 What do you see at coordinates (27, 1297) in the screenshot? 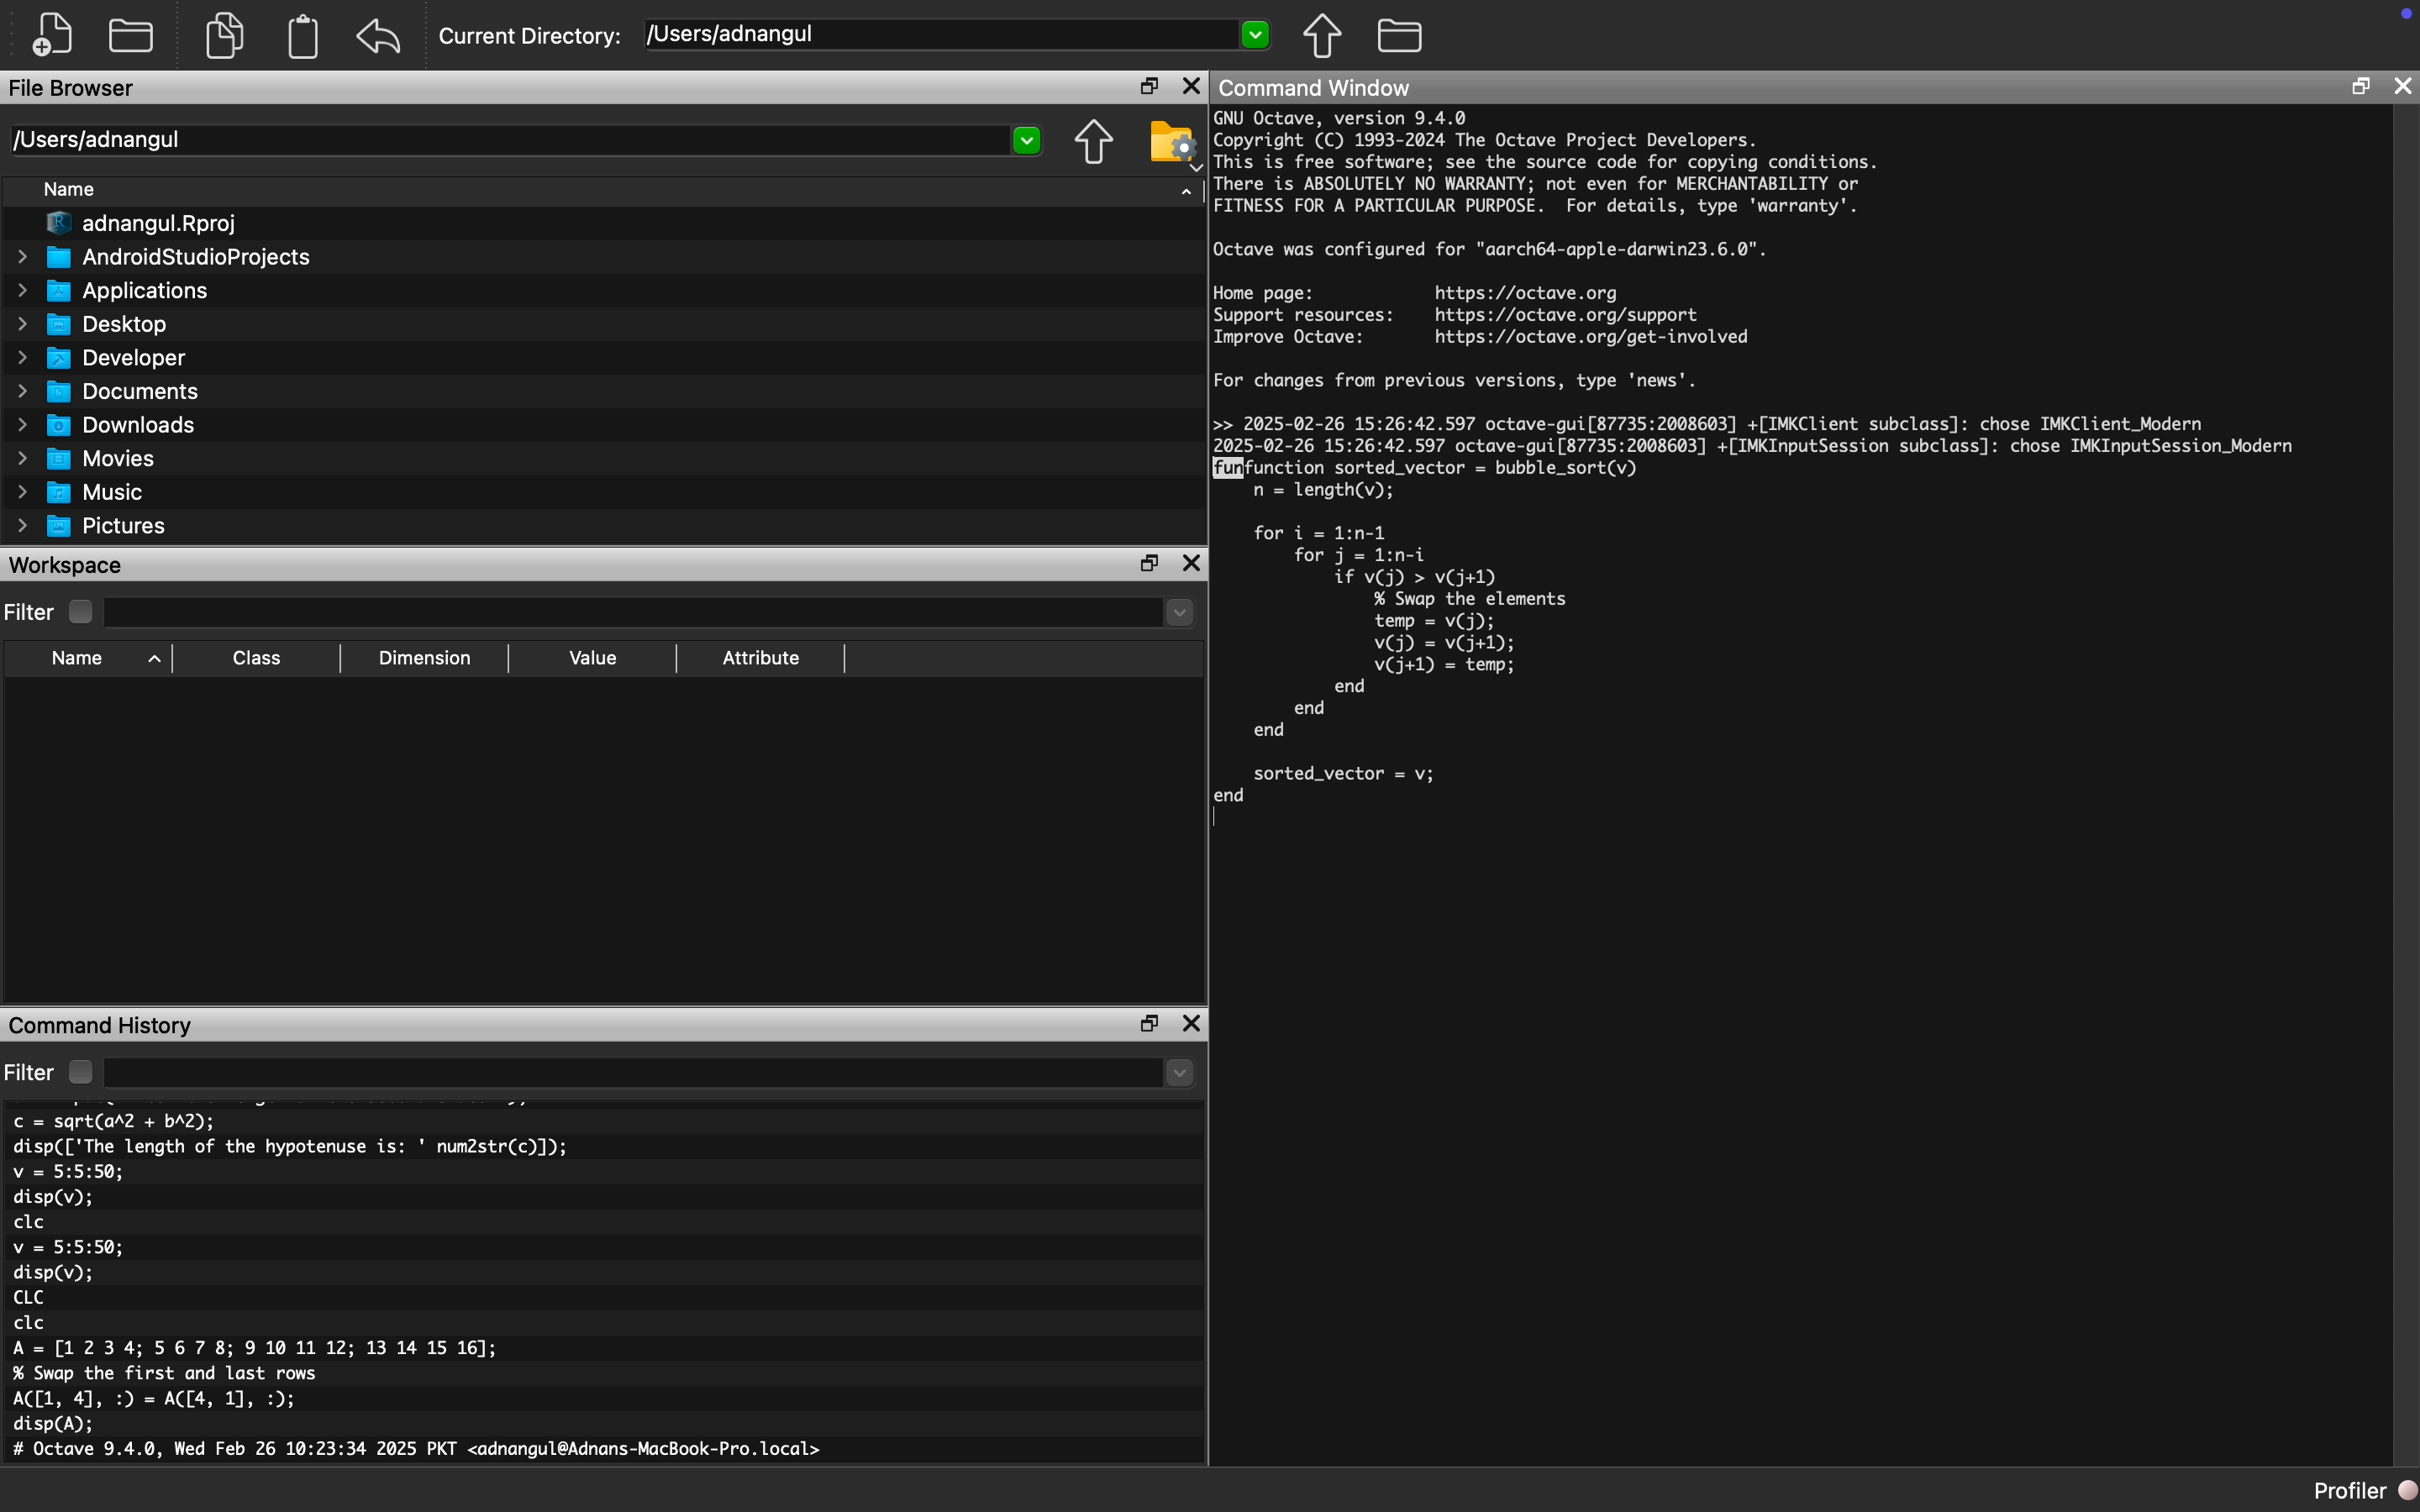
I see `CLC` at bounding box center [27, 1297].